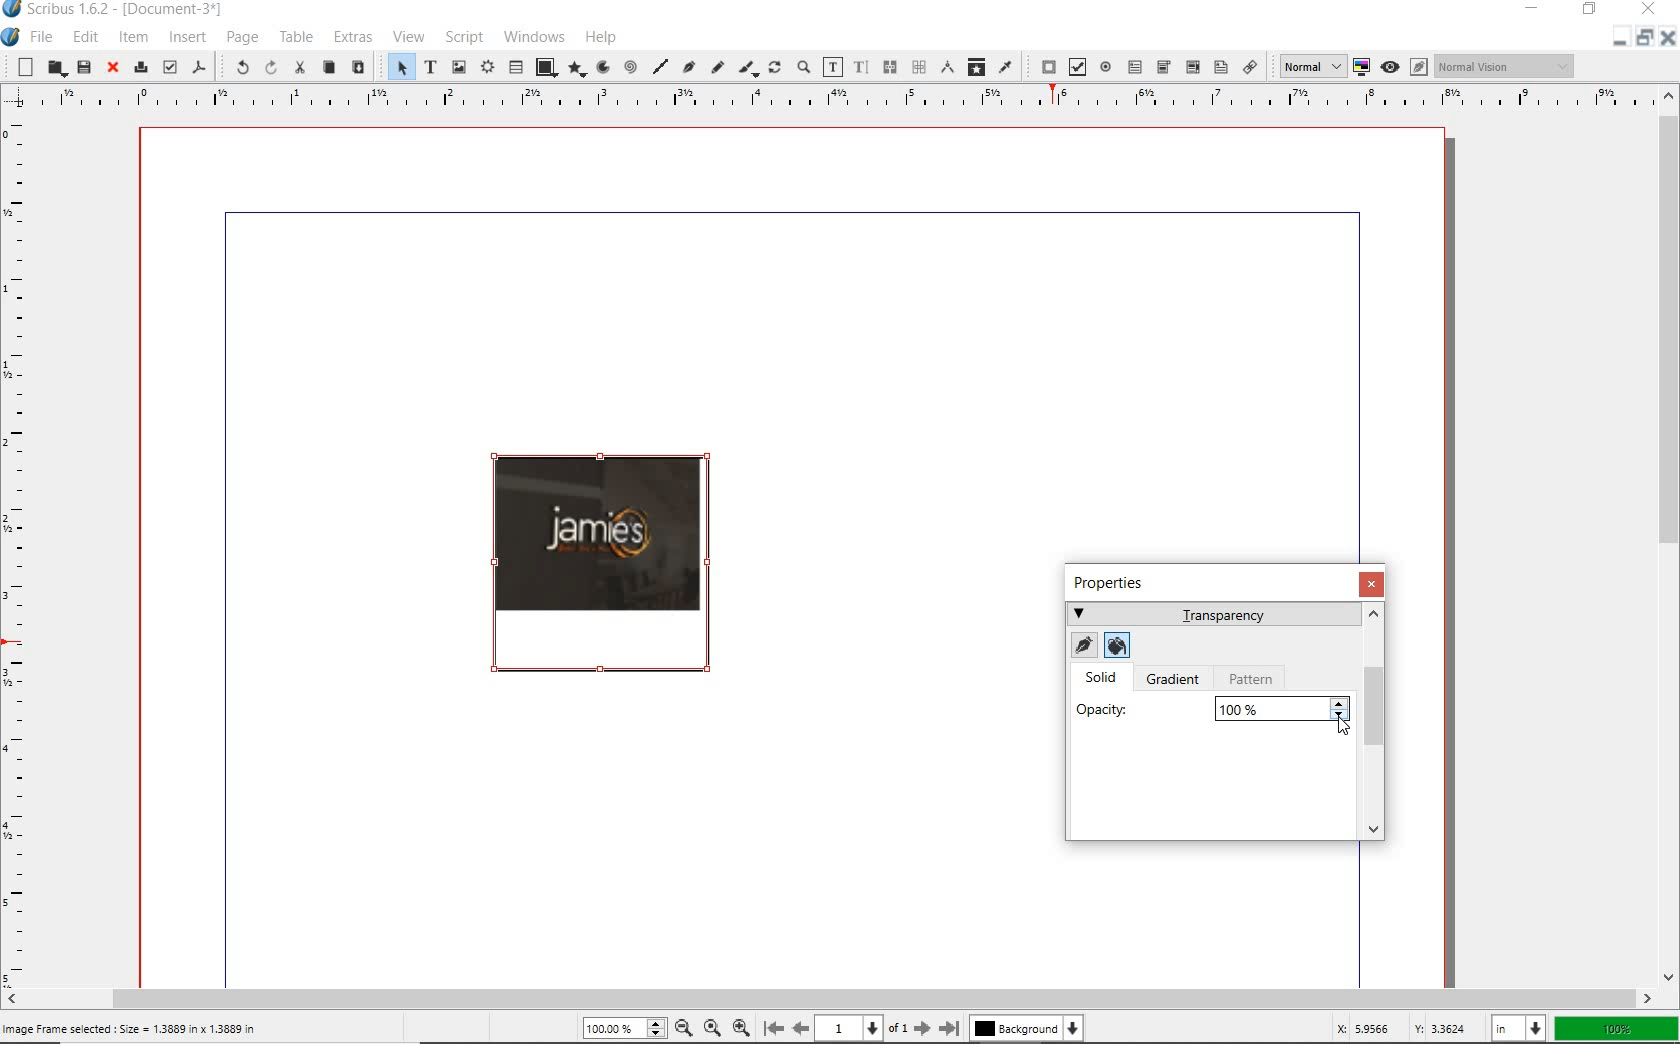 This screenshot has width=1680, height=1044. What do you see at coordinates (1107, 67) in the screenshot?
I see `pdf radio button` at bounding box center [1107, 67].